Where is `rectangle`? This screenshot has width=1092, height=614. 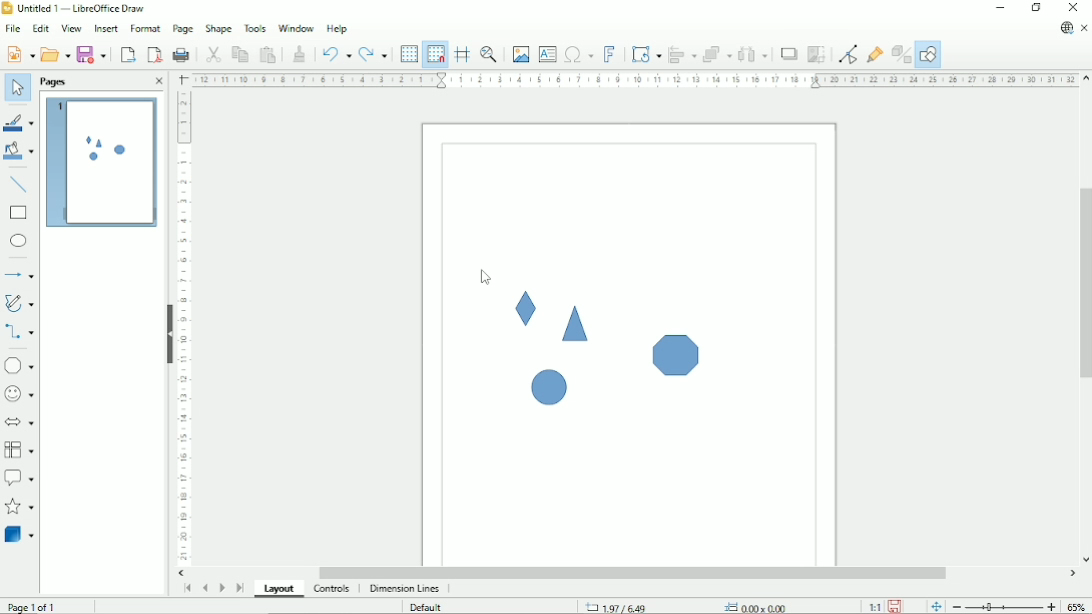 rectangle is located at coordinates (18, 213).